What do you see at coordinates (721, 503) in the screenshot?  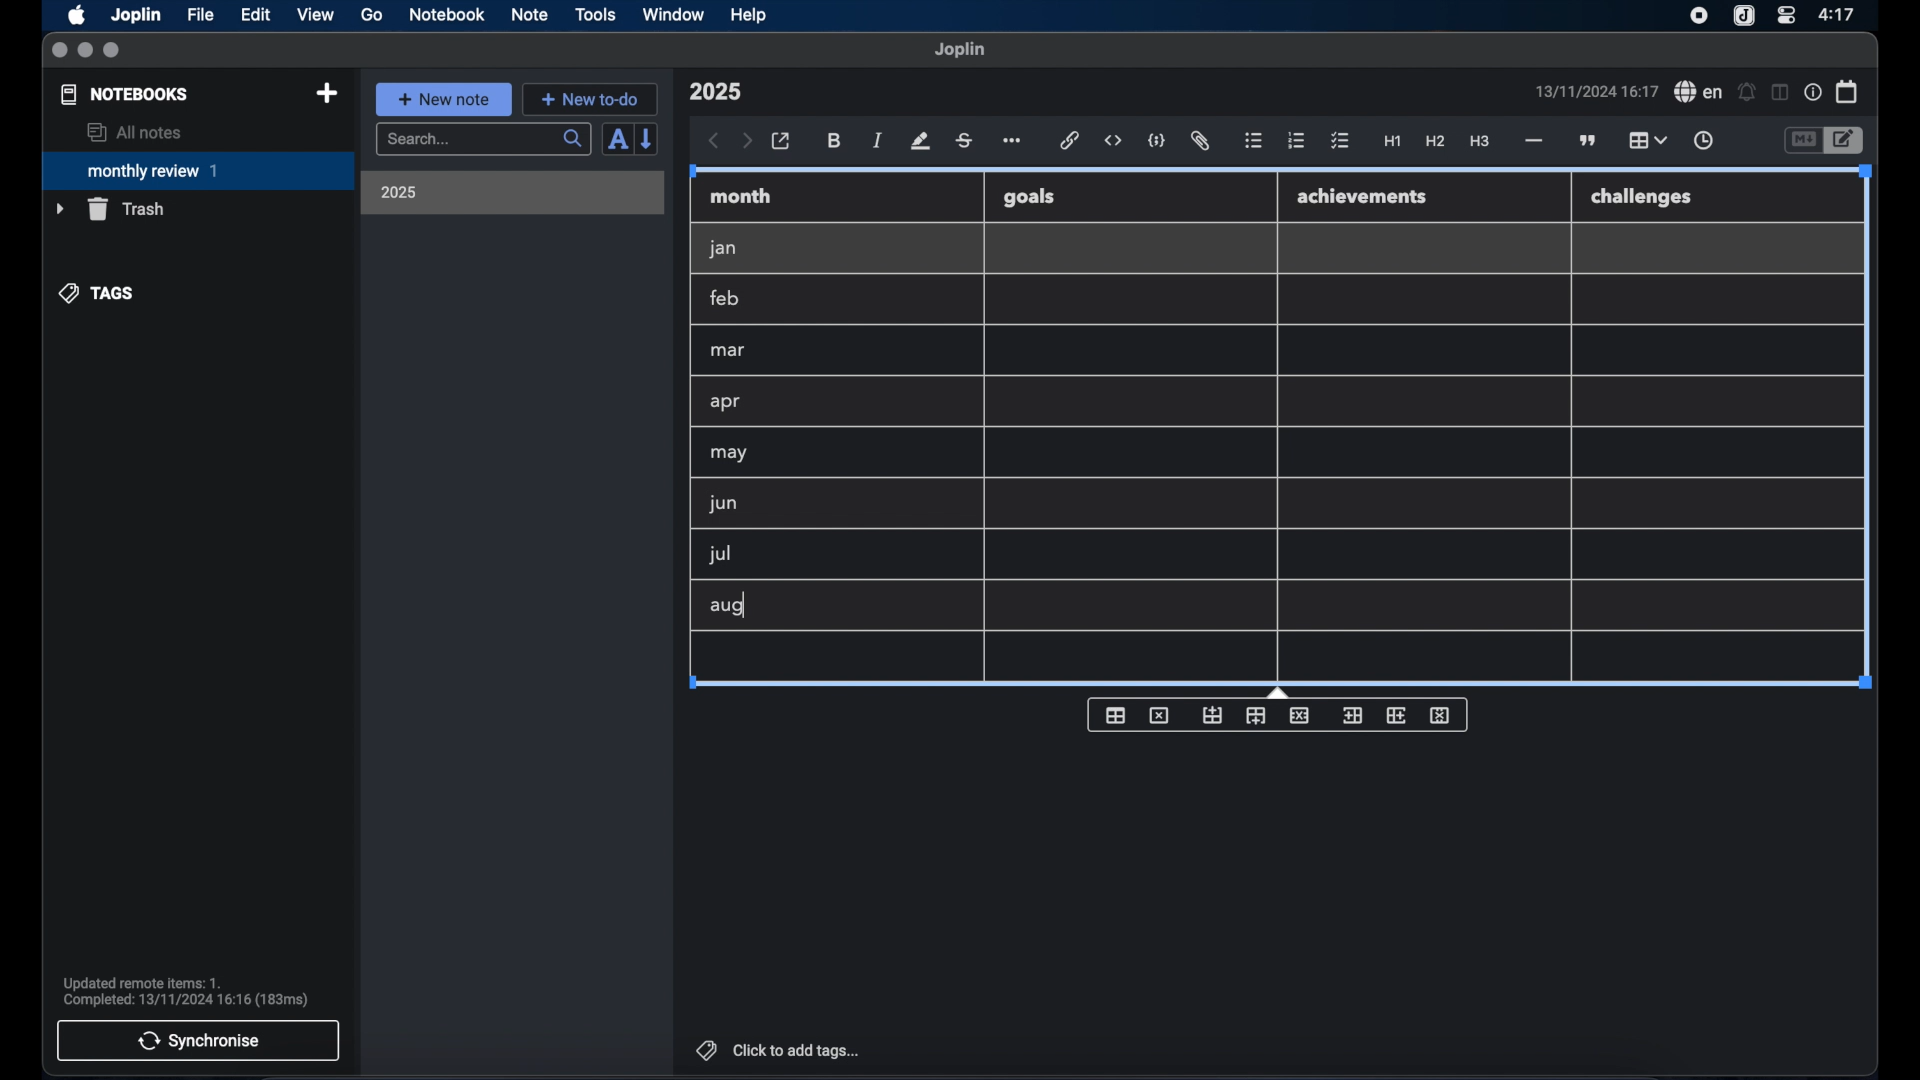 I see `jun` at bounding box center [721, 503].